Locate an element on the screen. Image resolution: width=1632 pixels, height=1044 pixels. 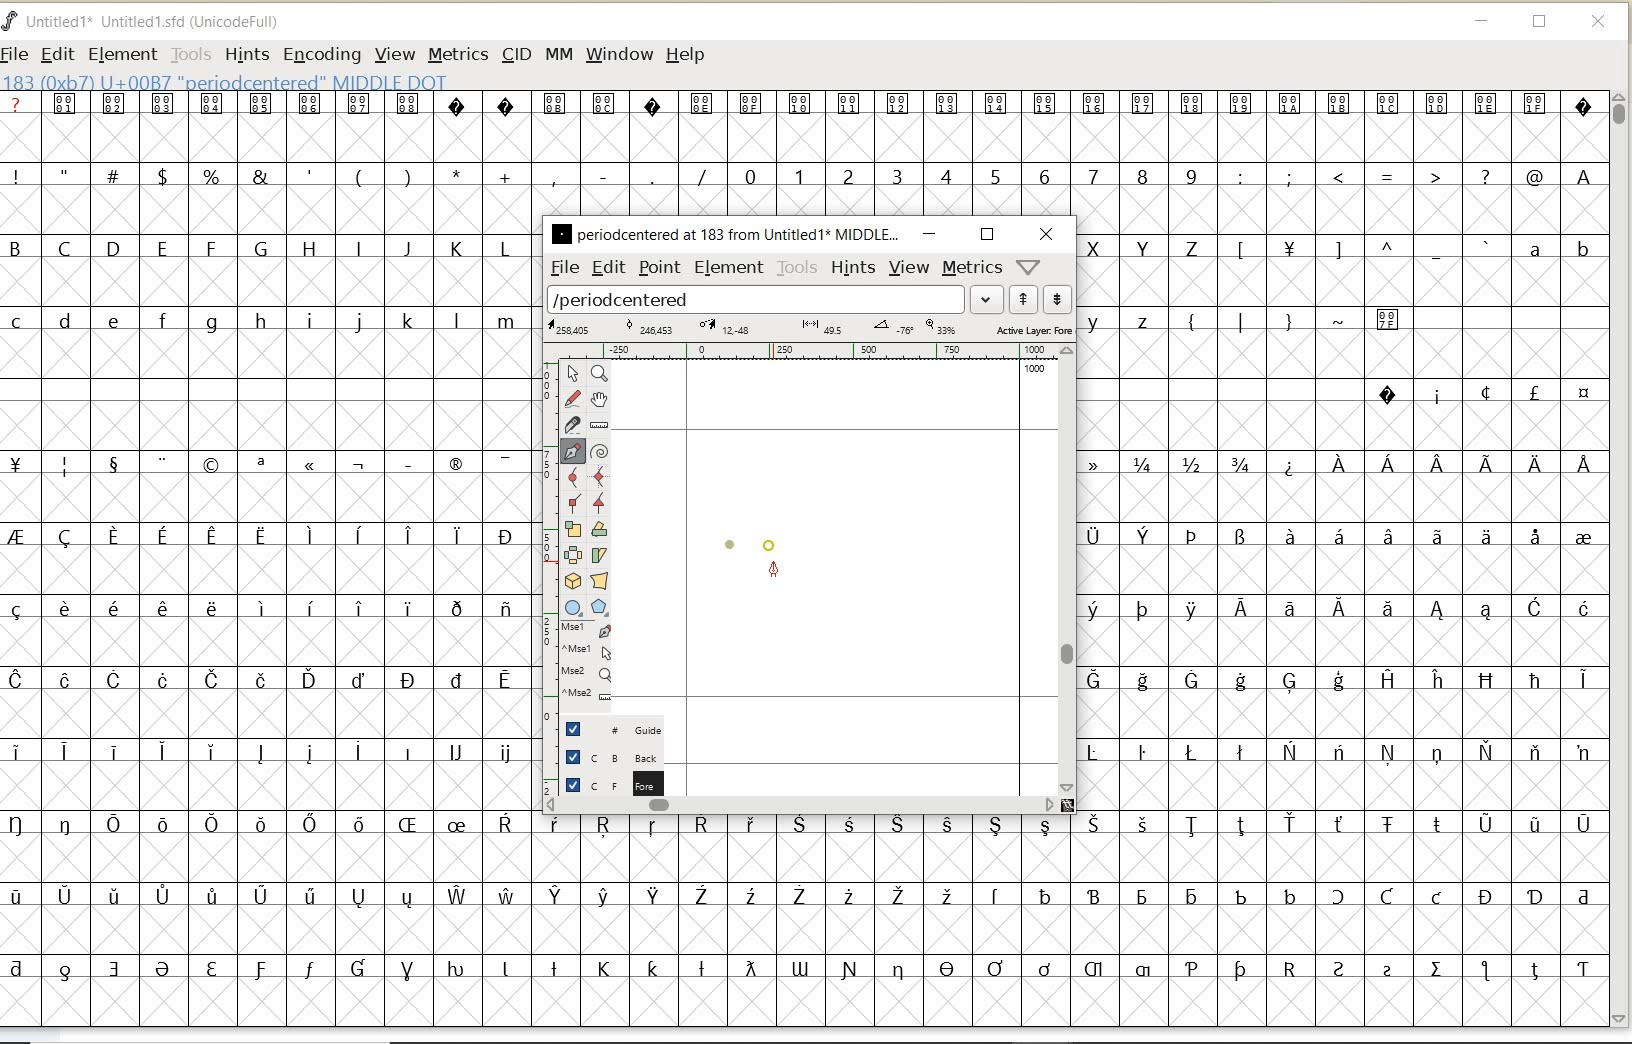
expand is located at coordinates (987, 298).